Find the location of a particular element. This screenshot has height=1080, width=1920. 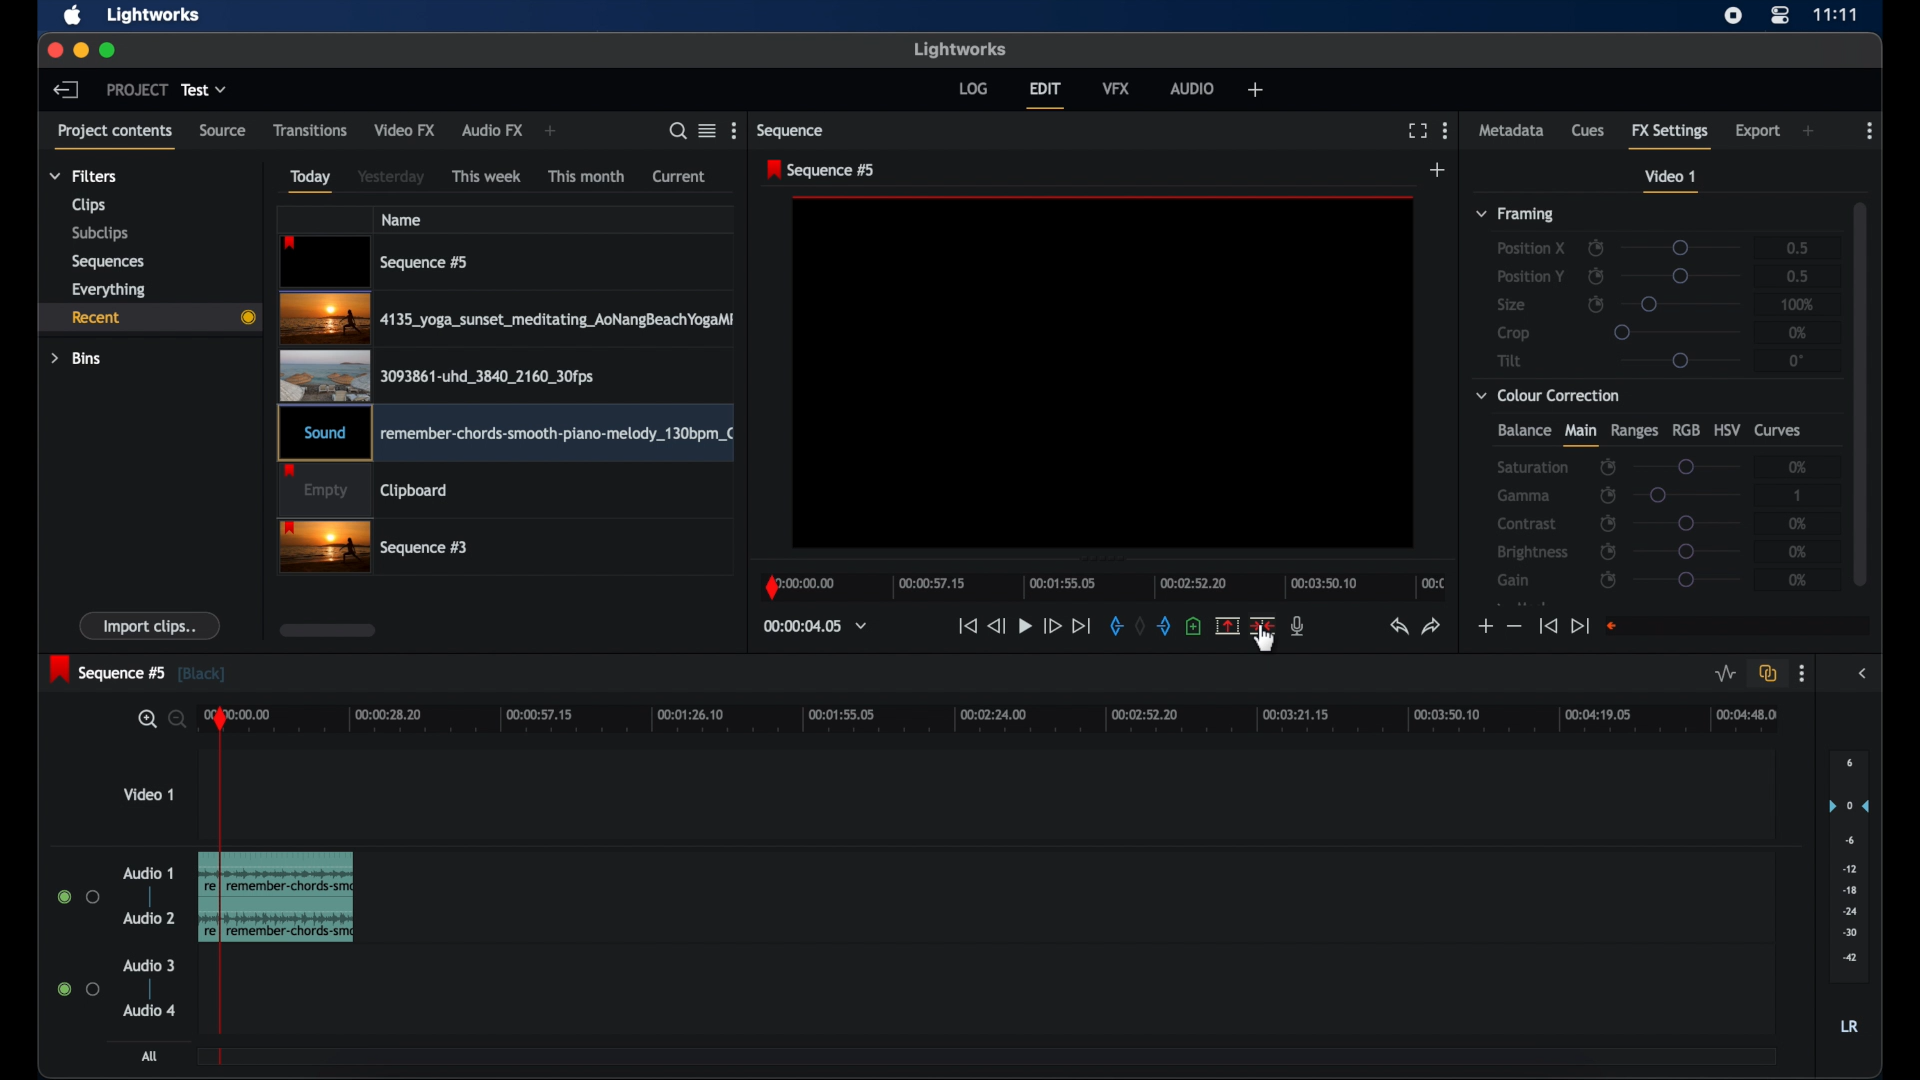

slider is located at coordinates (1687, 523).